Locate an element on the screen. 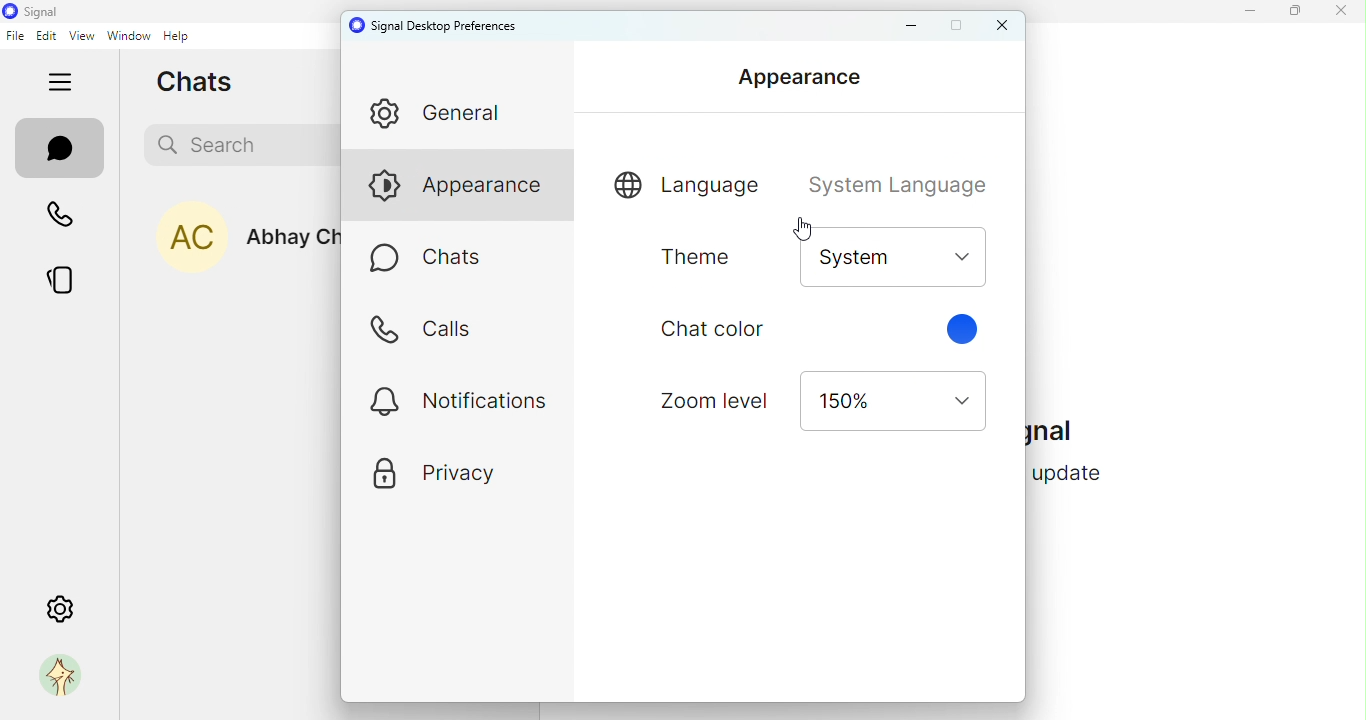  file is located at coordinates (19, 37).